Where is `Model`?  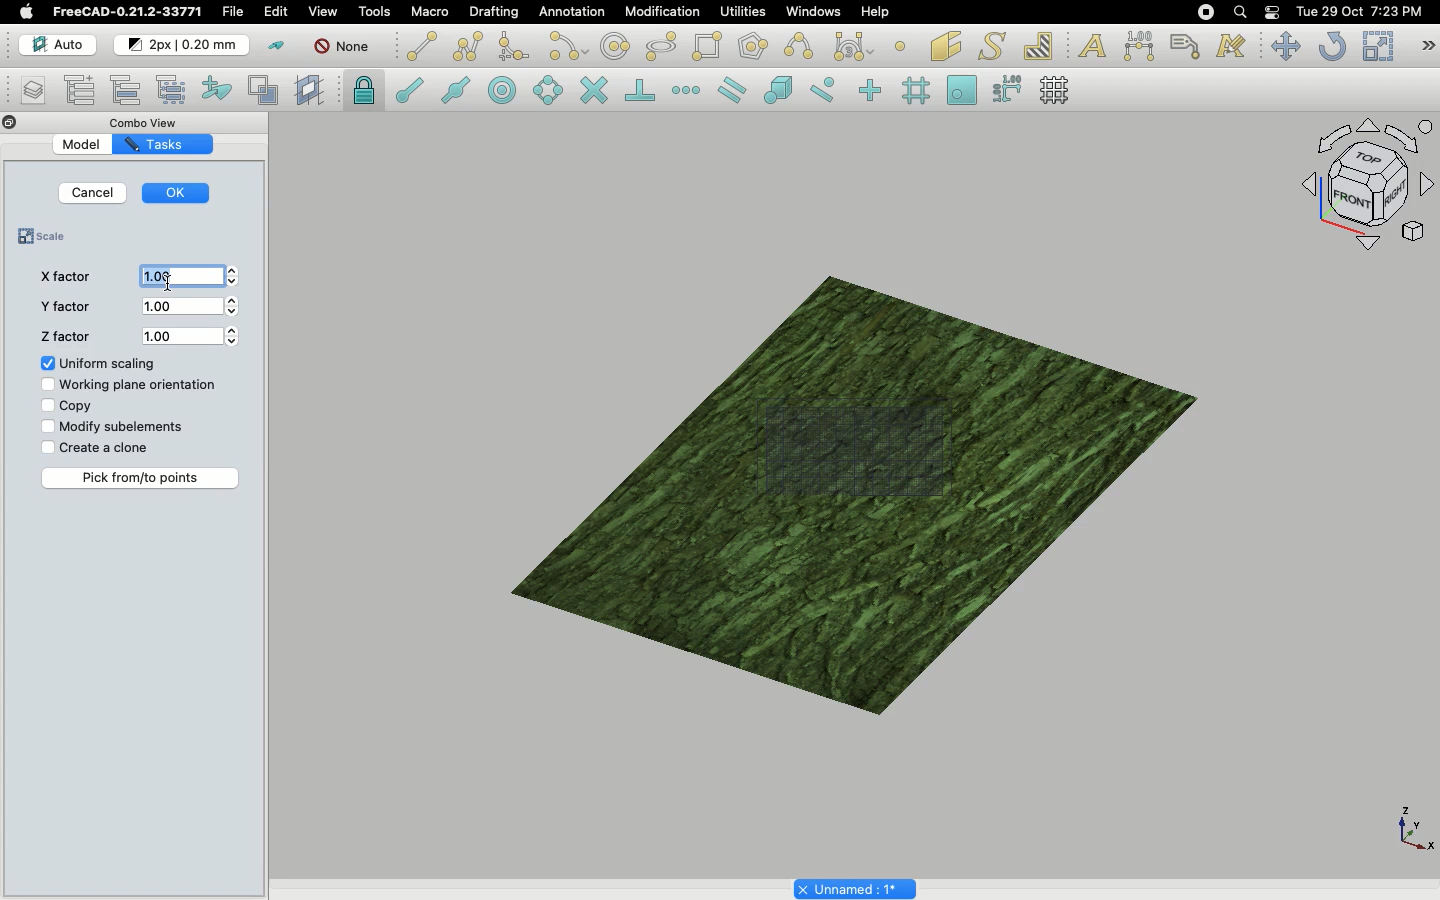 Model is located at coordinates (83, 145).